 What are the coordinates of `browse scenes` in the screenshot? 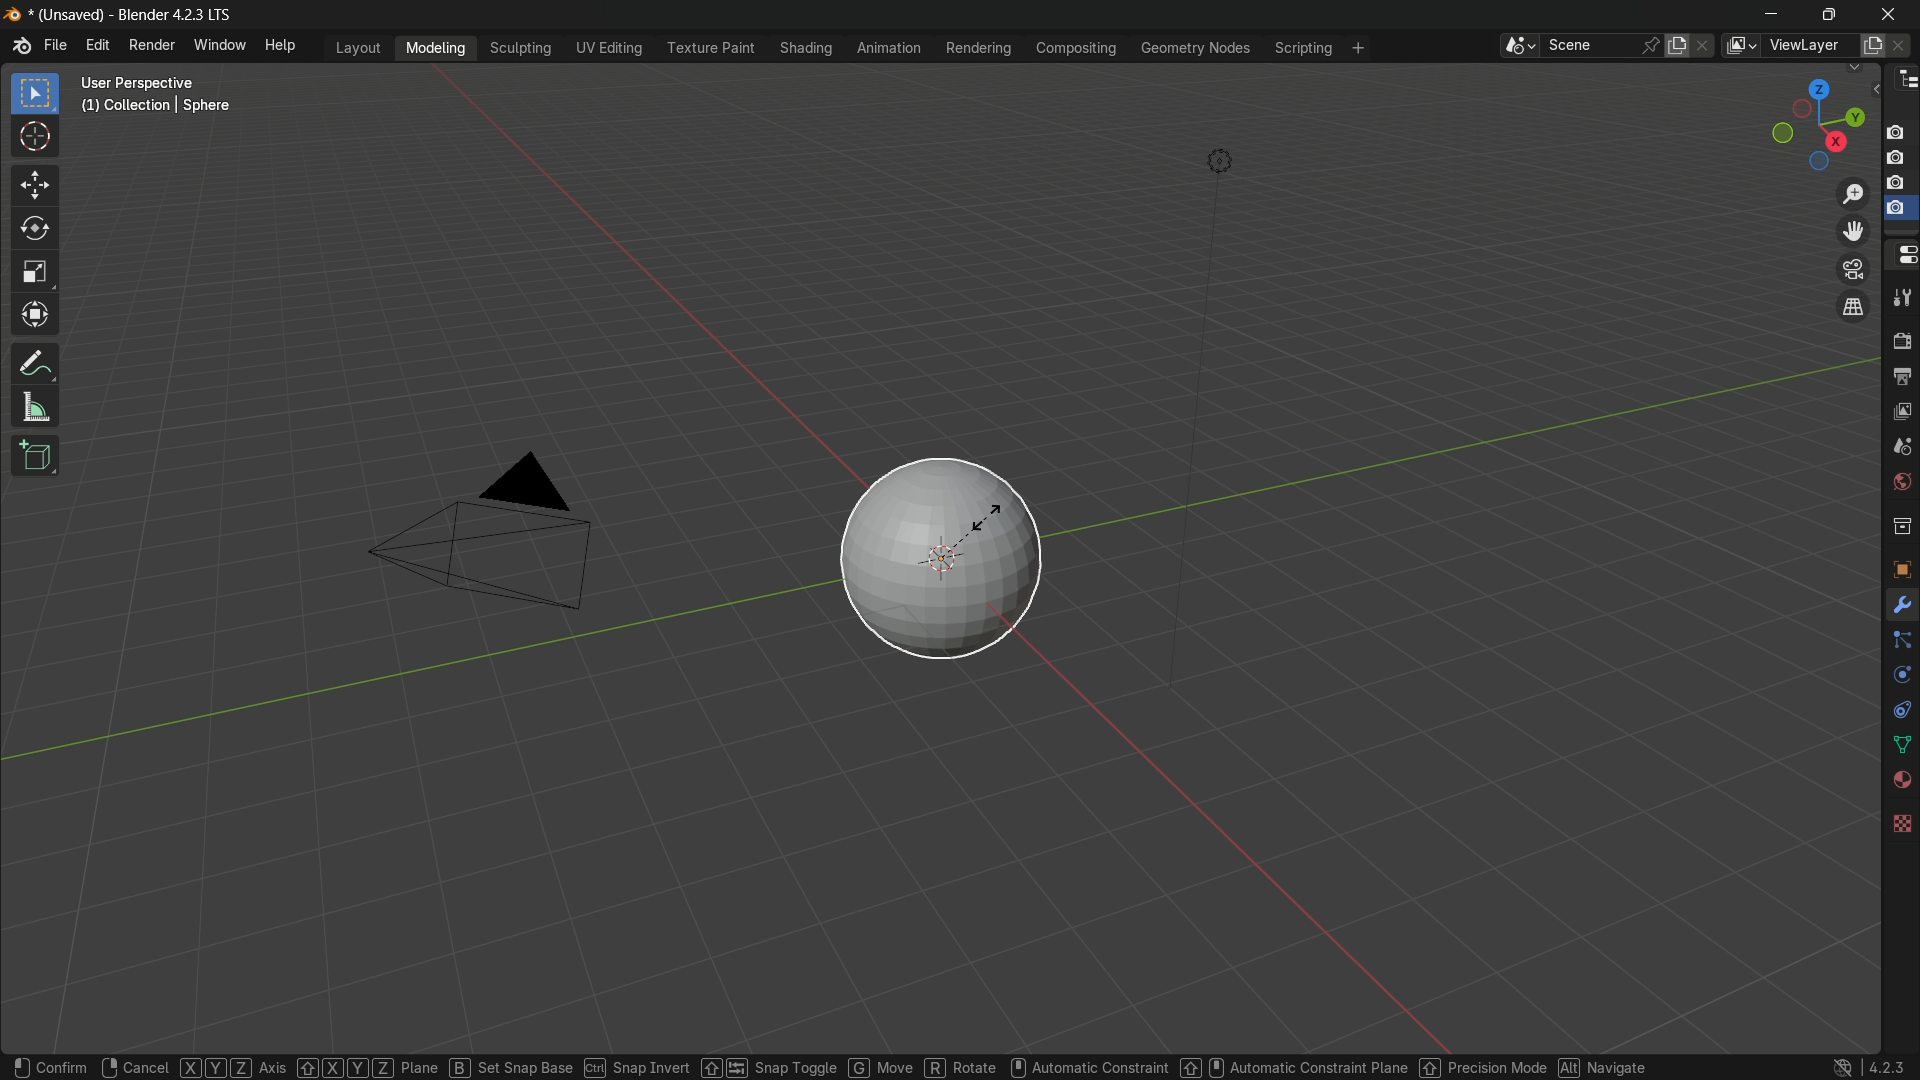 It's located at (1517, 46).